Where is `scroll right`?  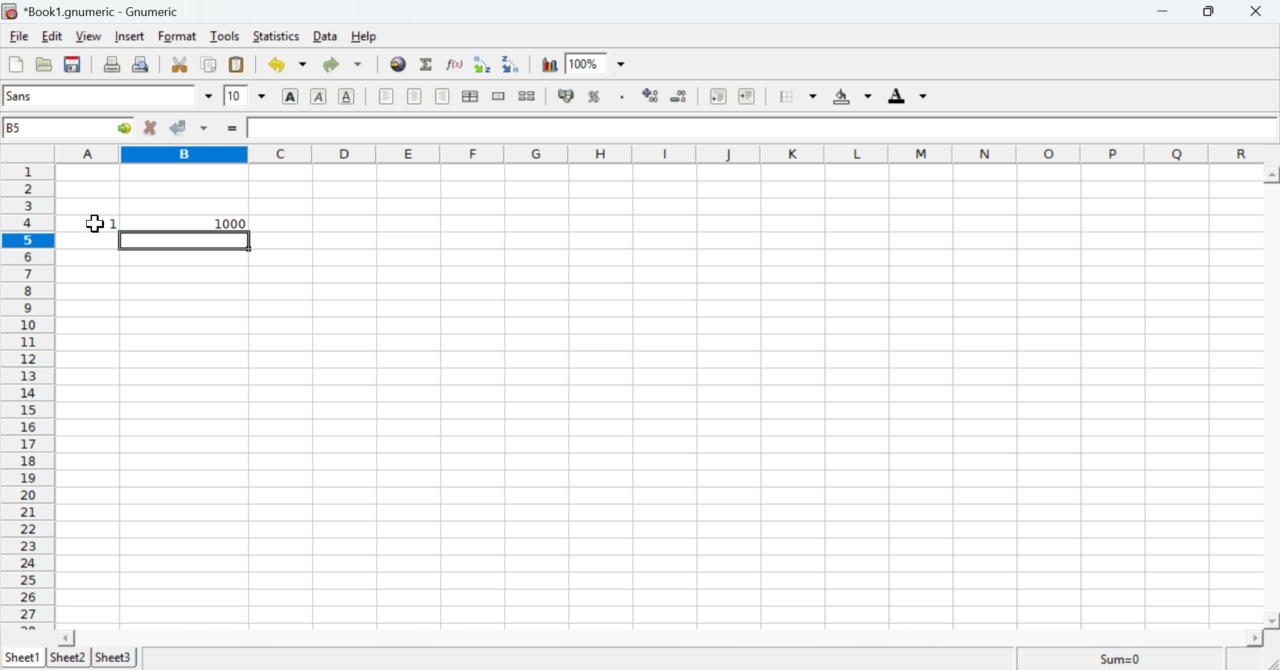 scroll right is located at coordinates (1255, 638).